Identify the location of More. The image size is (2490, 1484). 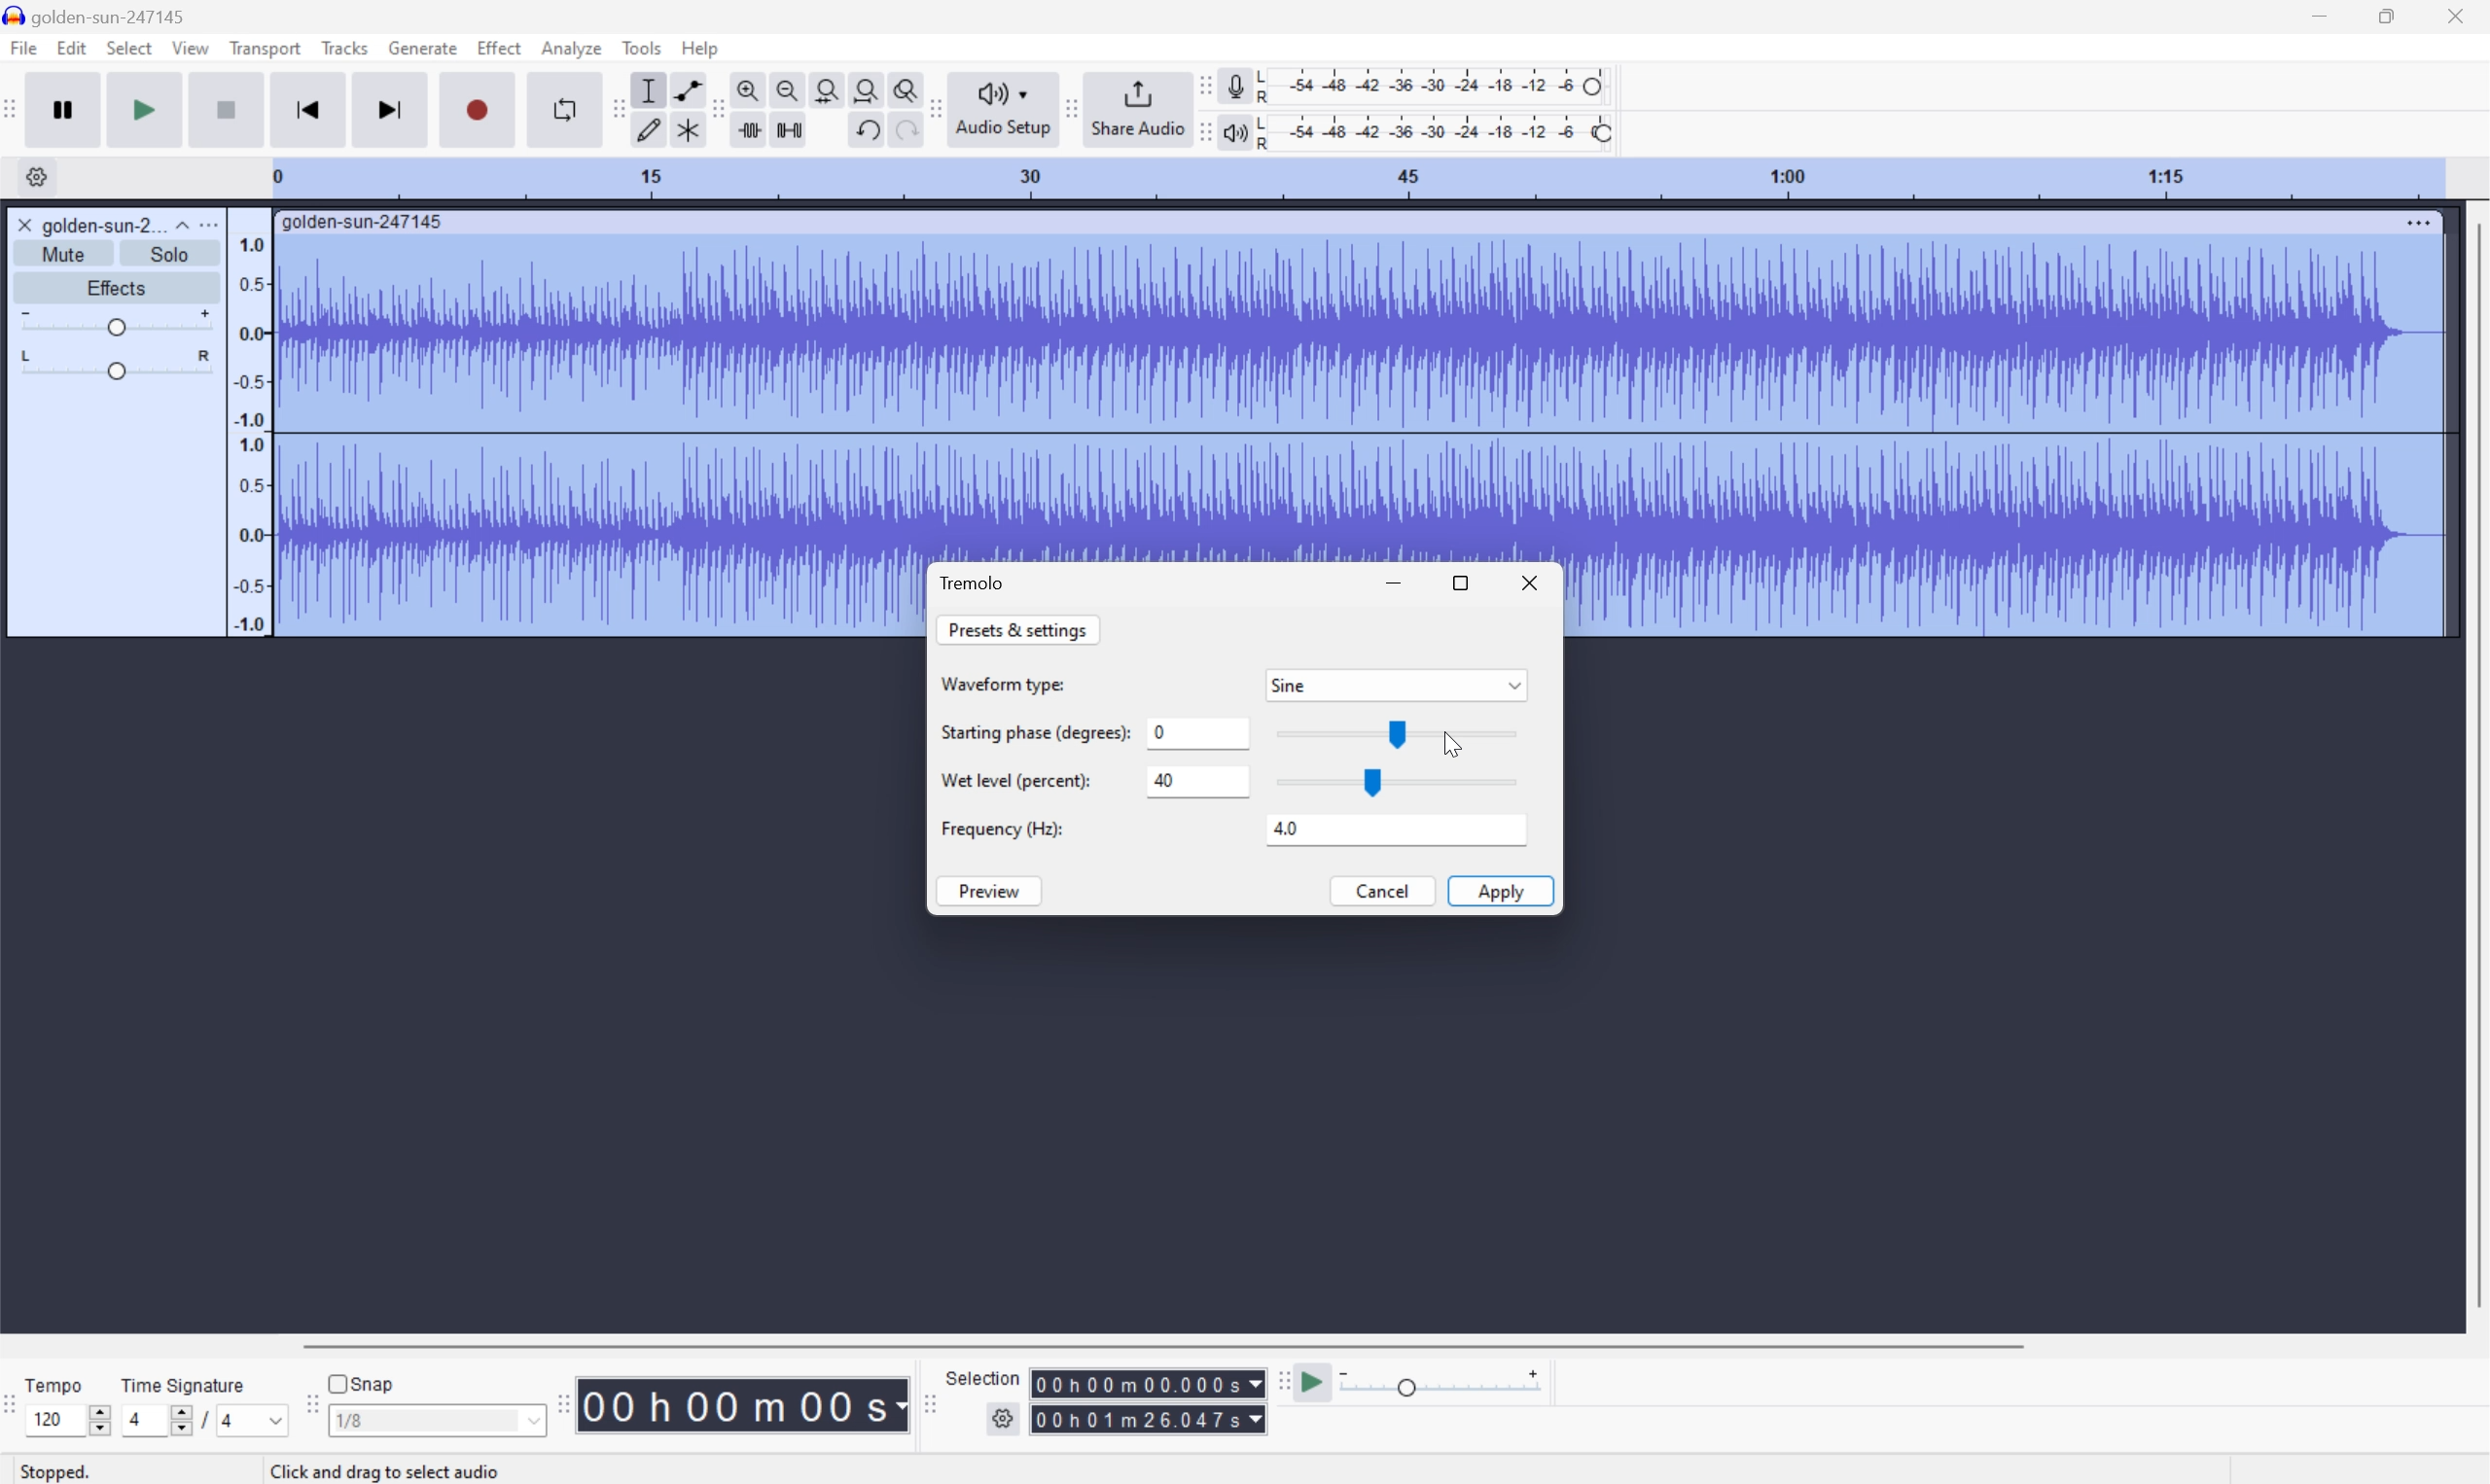
(2415, 220).